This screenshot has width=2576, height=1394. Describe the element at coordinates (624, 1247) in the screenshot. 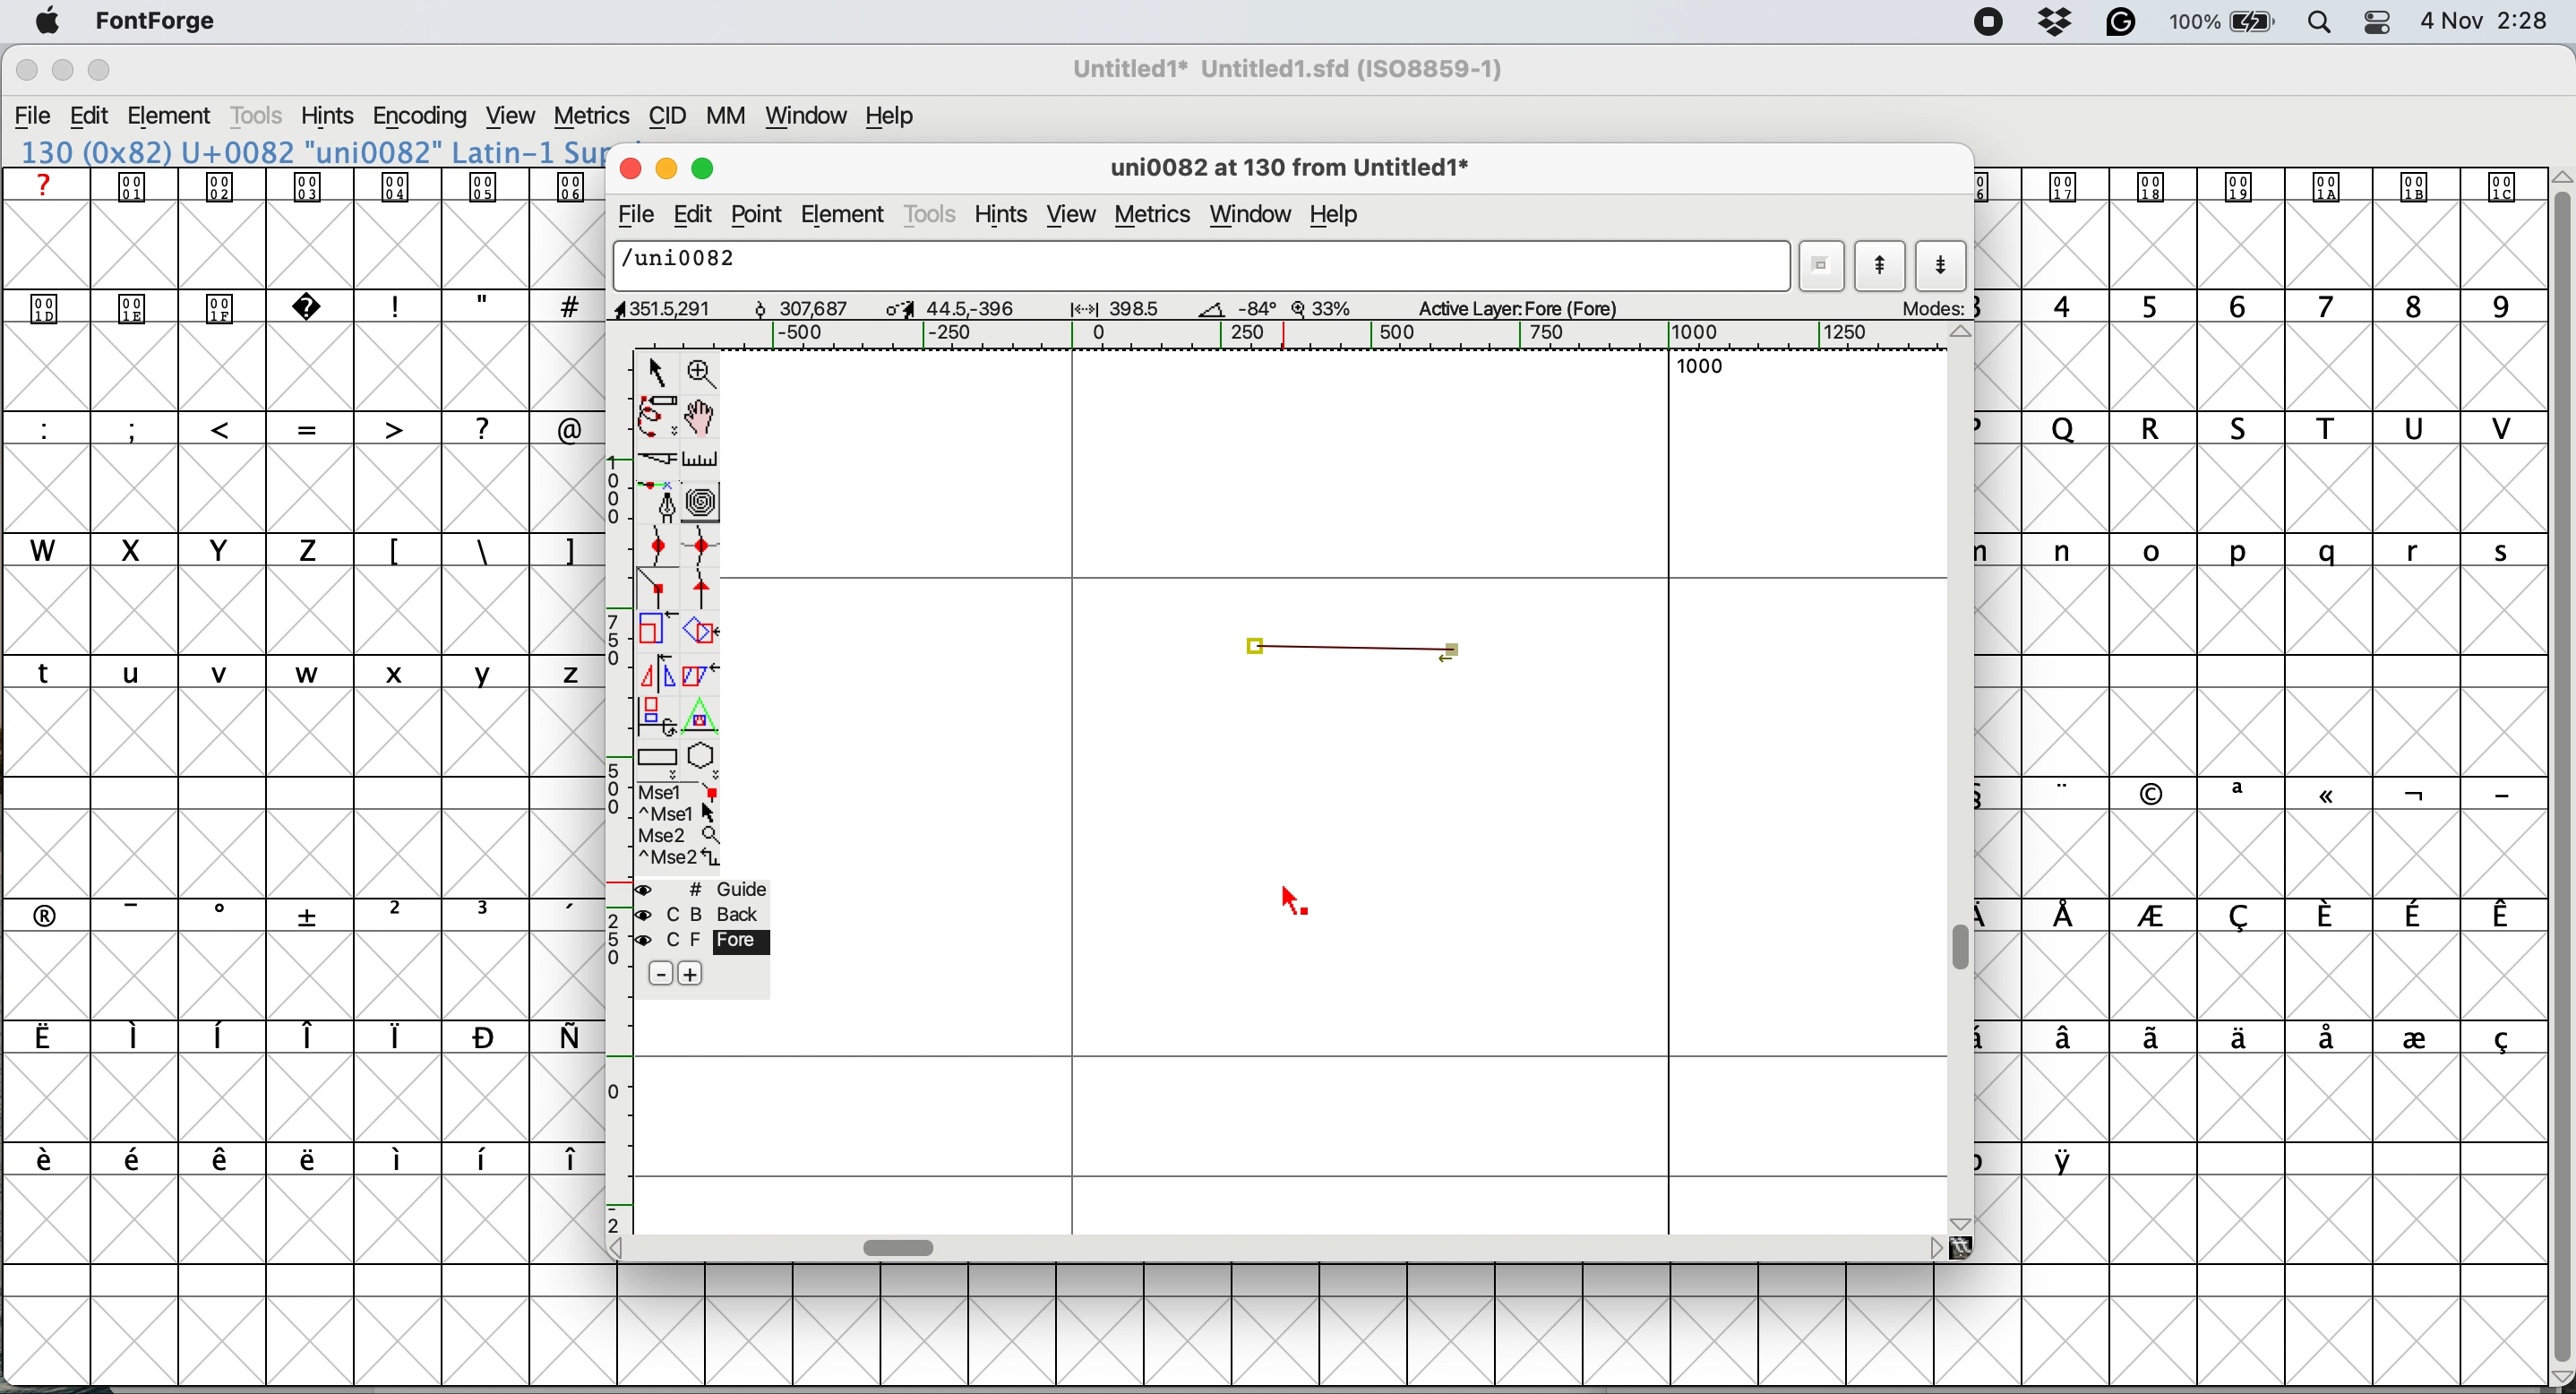

I see `scroll button` at that location.